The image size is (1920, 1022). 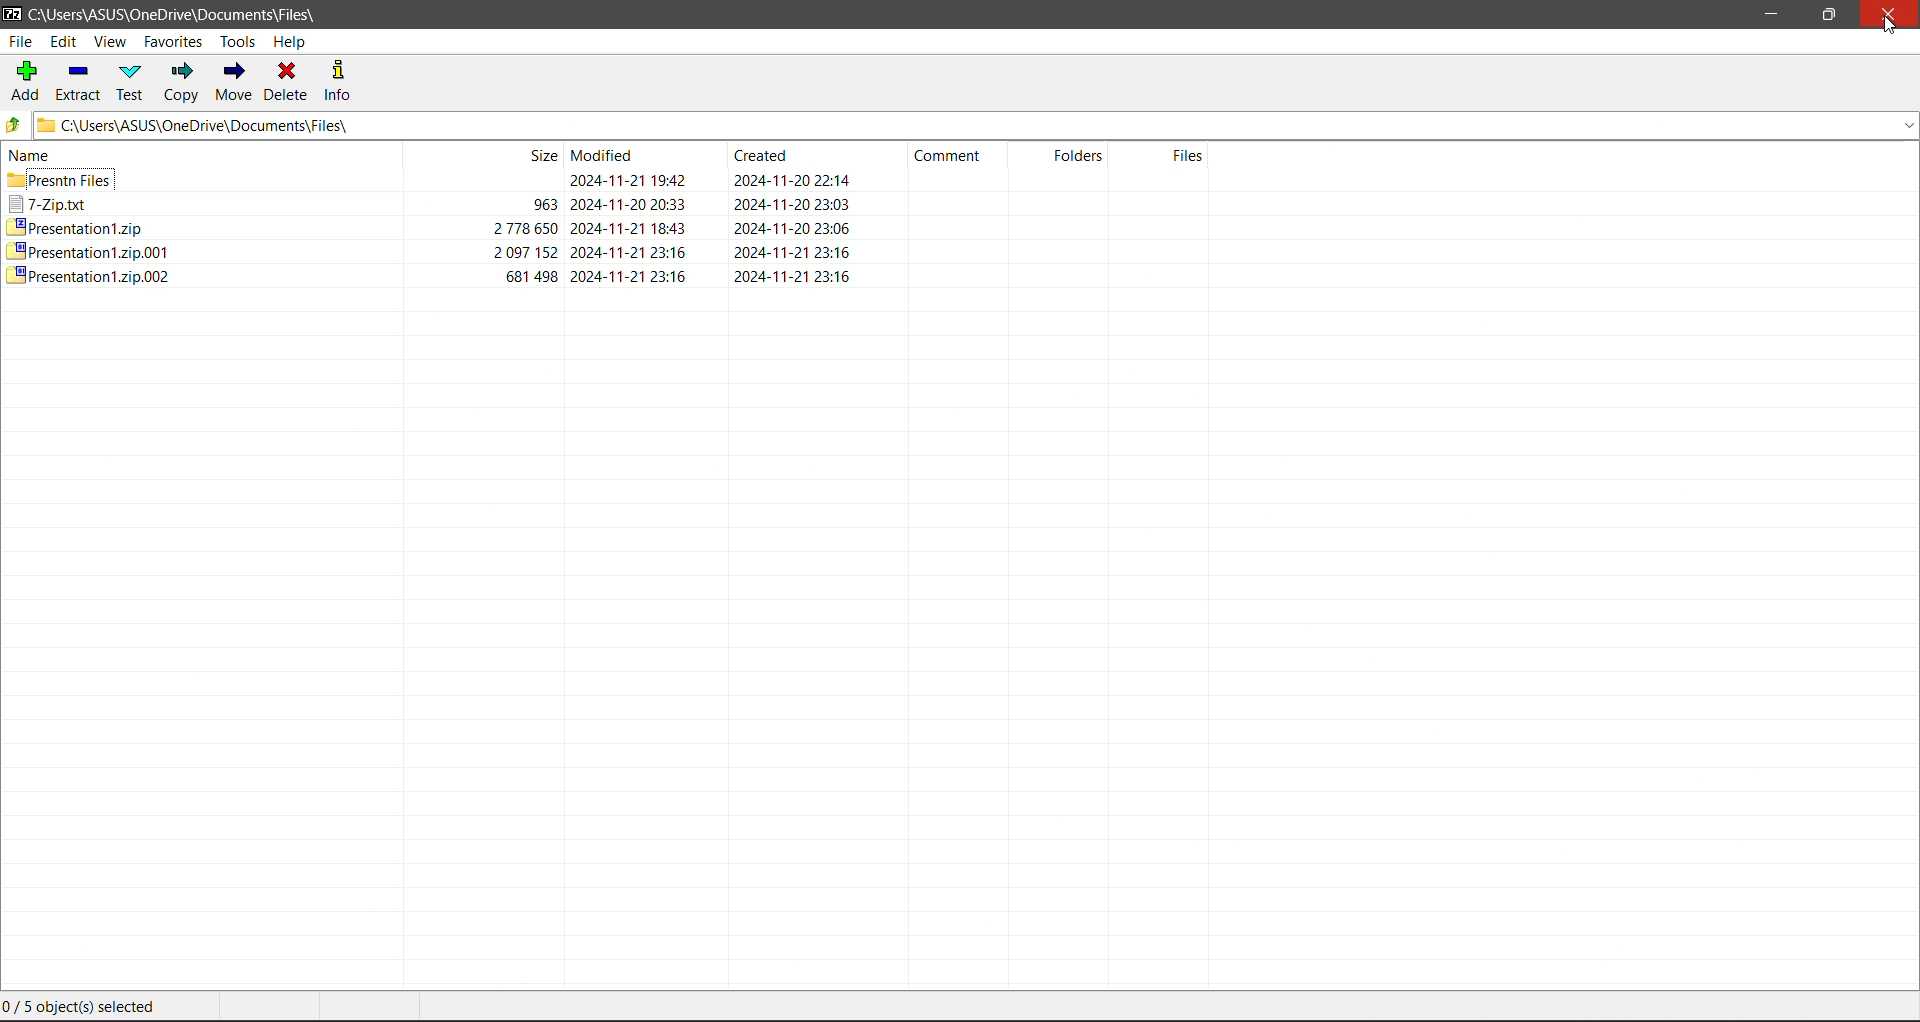 What do you see at coordinates (67, 43) in the screenshot?
I see `Edit` at bounding box center [67, 43].